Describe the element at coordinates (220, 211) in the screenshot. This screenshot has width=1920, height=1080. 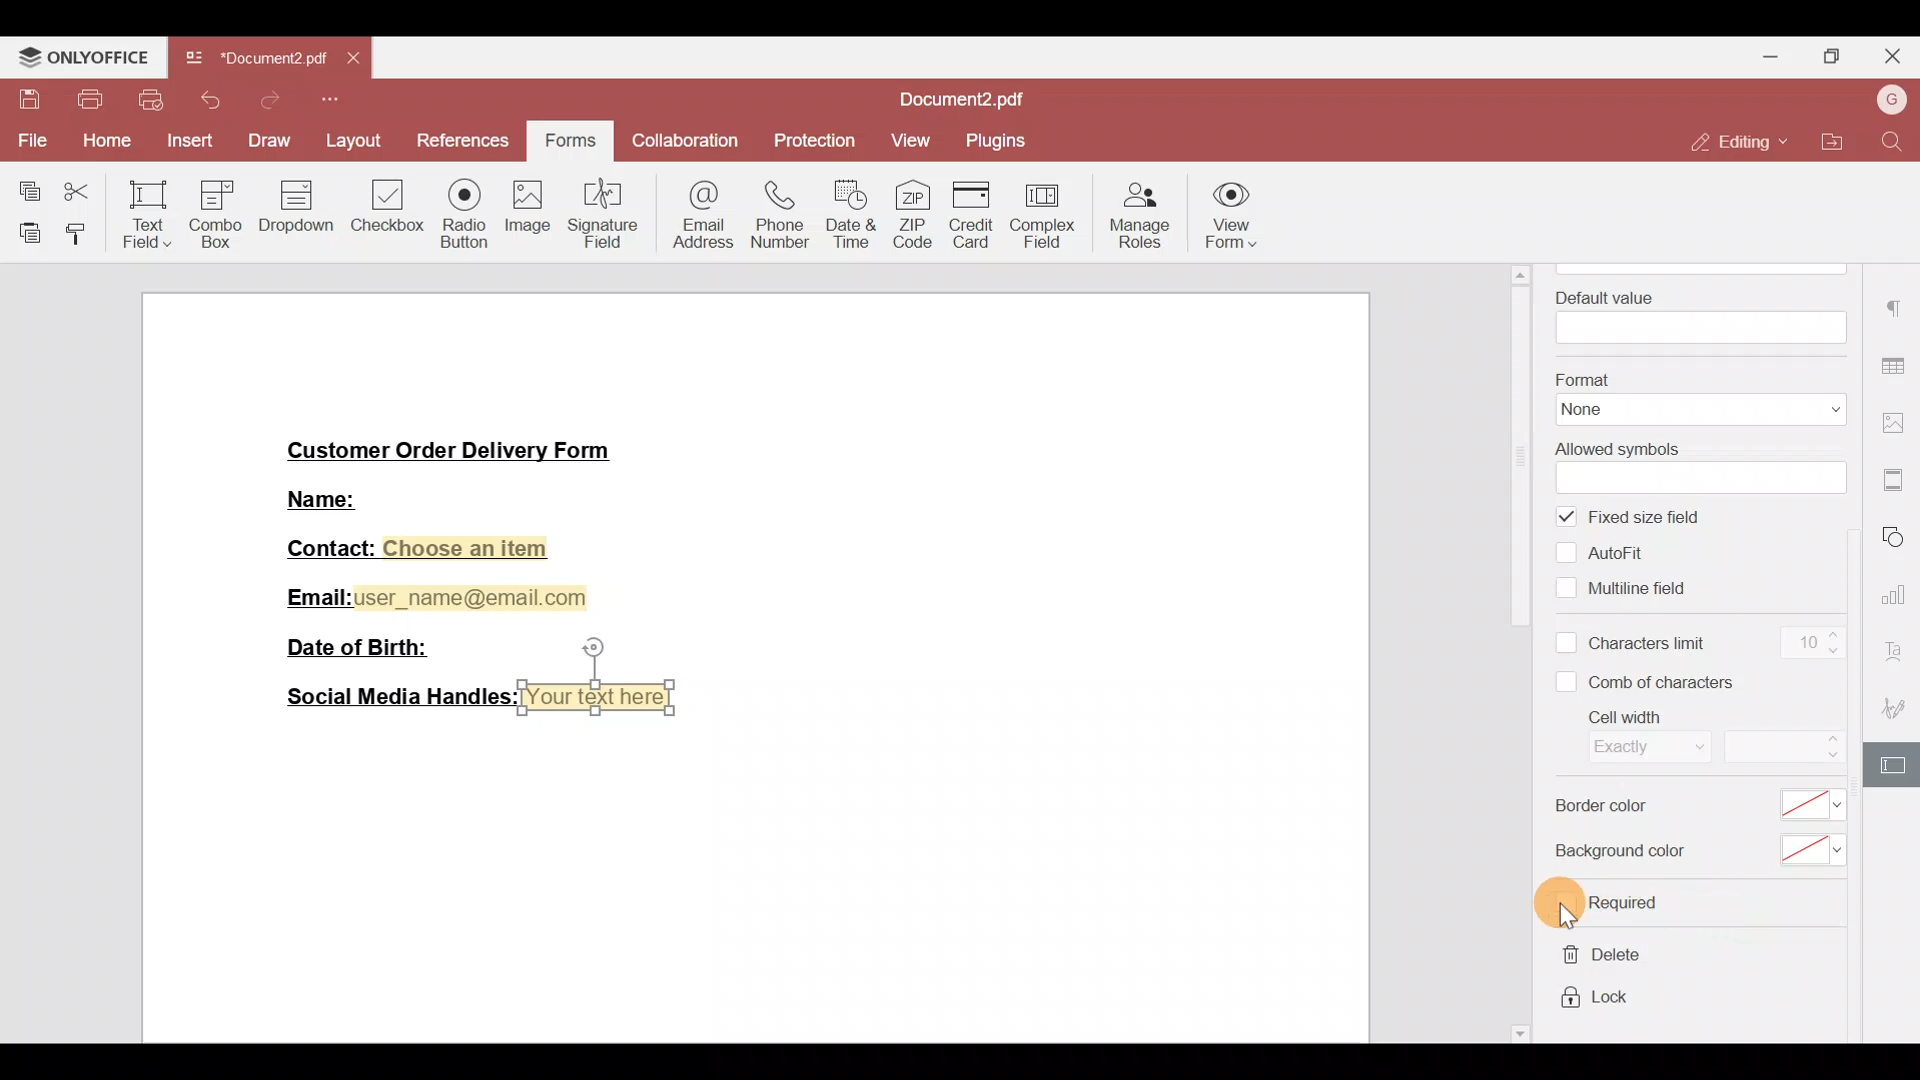
I see `Combo box` at that location.